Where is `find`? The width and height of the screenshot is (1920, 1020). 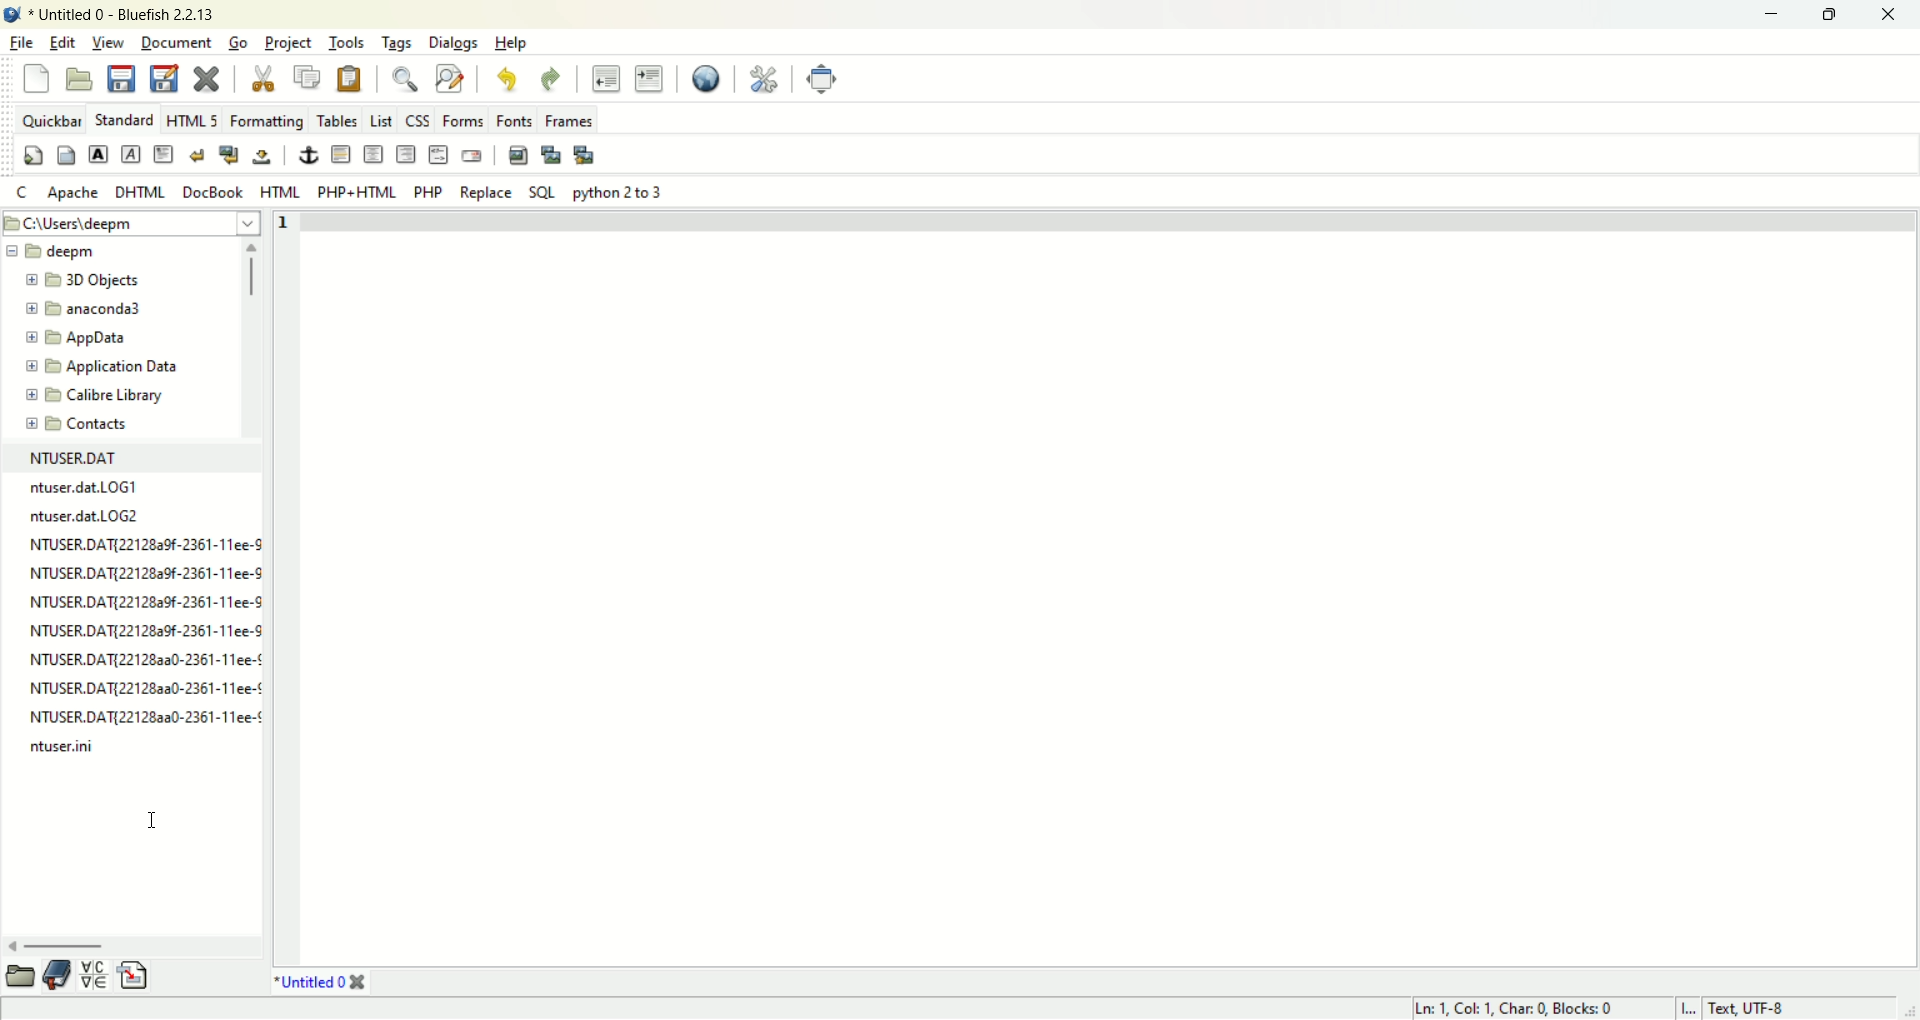 find is located at coordinates (403, 79).